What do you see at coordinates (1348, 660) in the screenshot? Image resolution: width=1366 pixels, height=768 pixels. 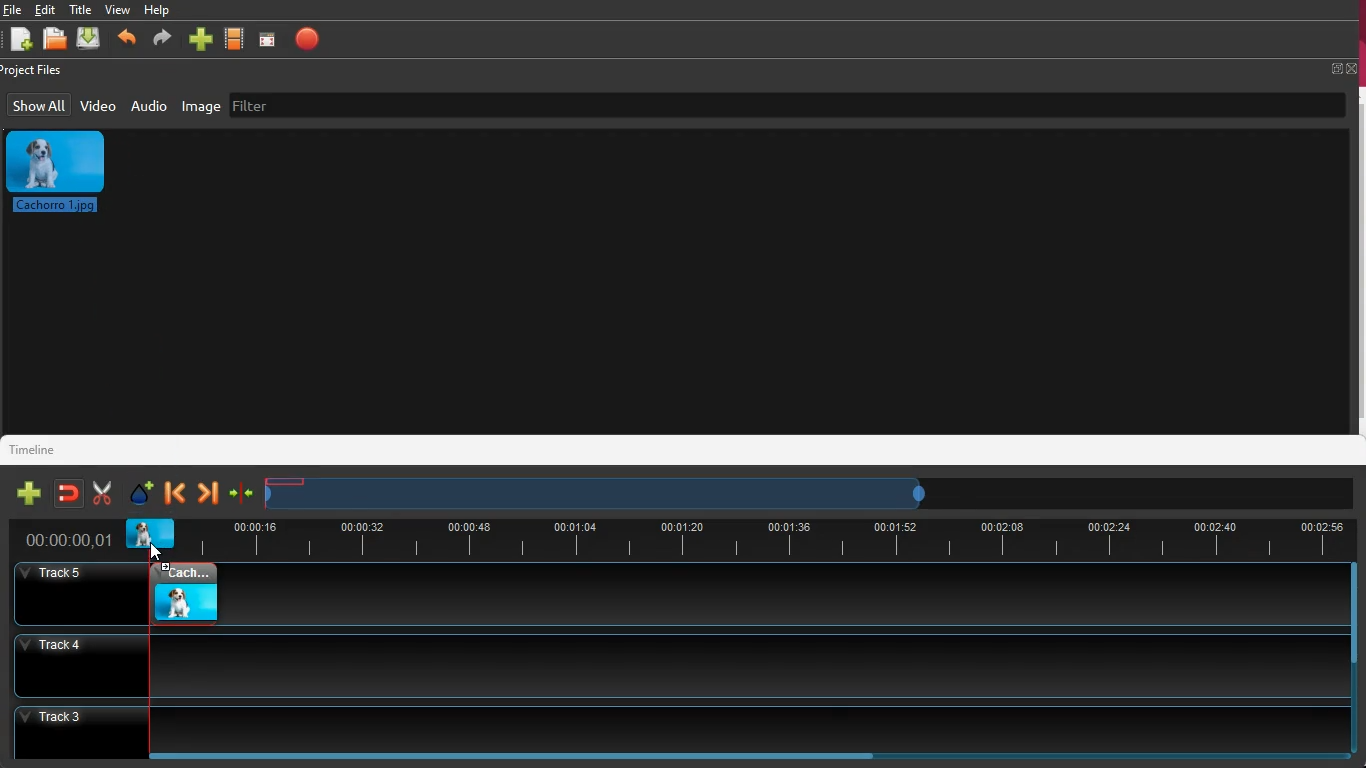 I see `scrollbar` at bounding box center [1348, 660].